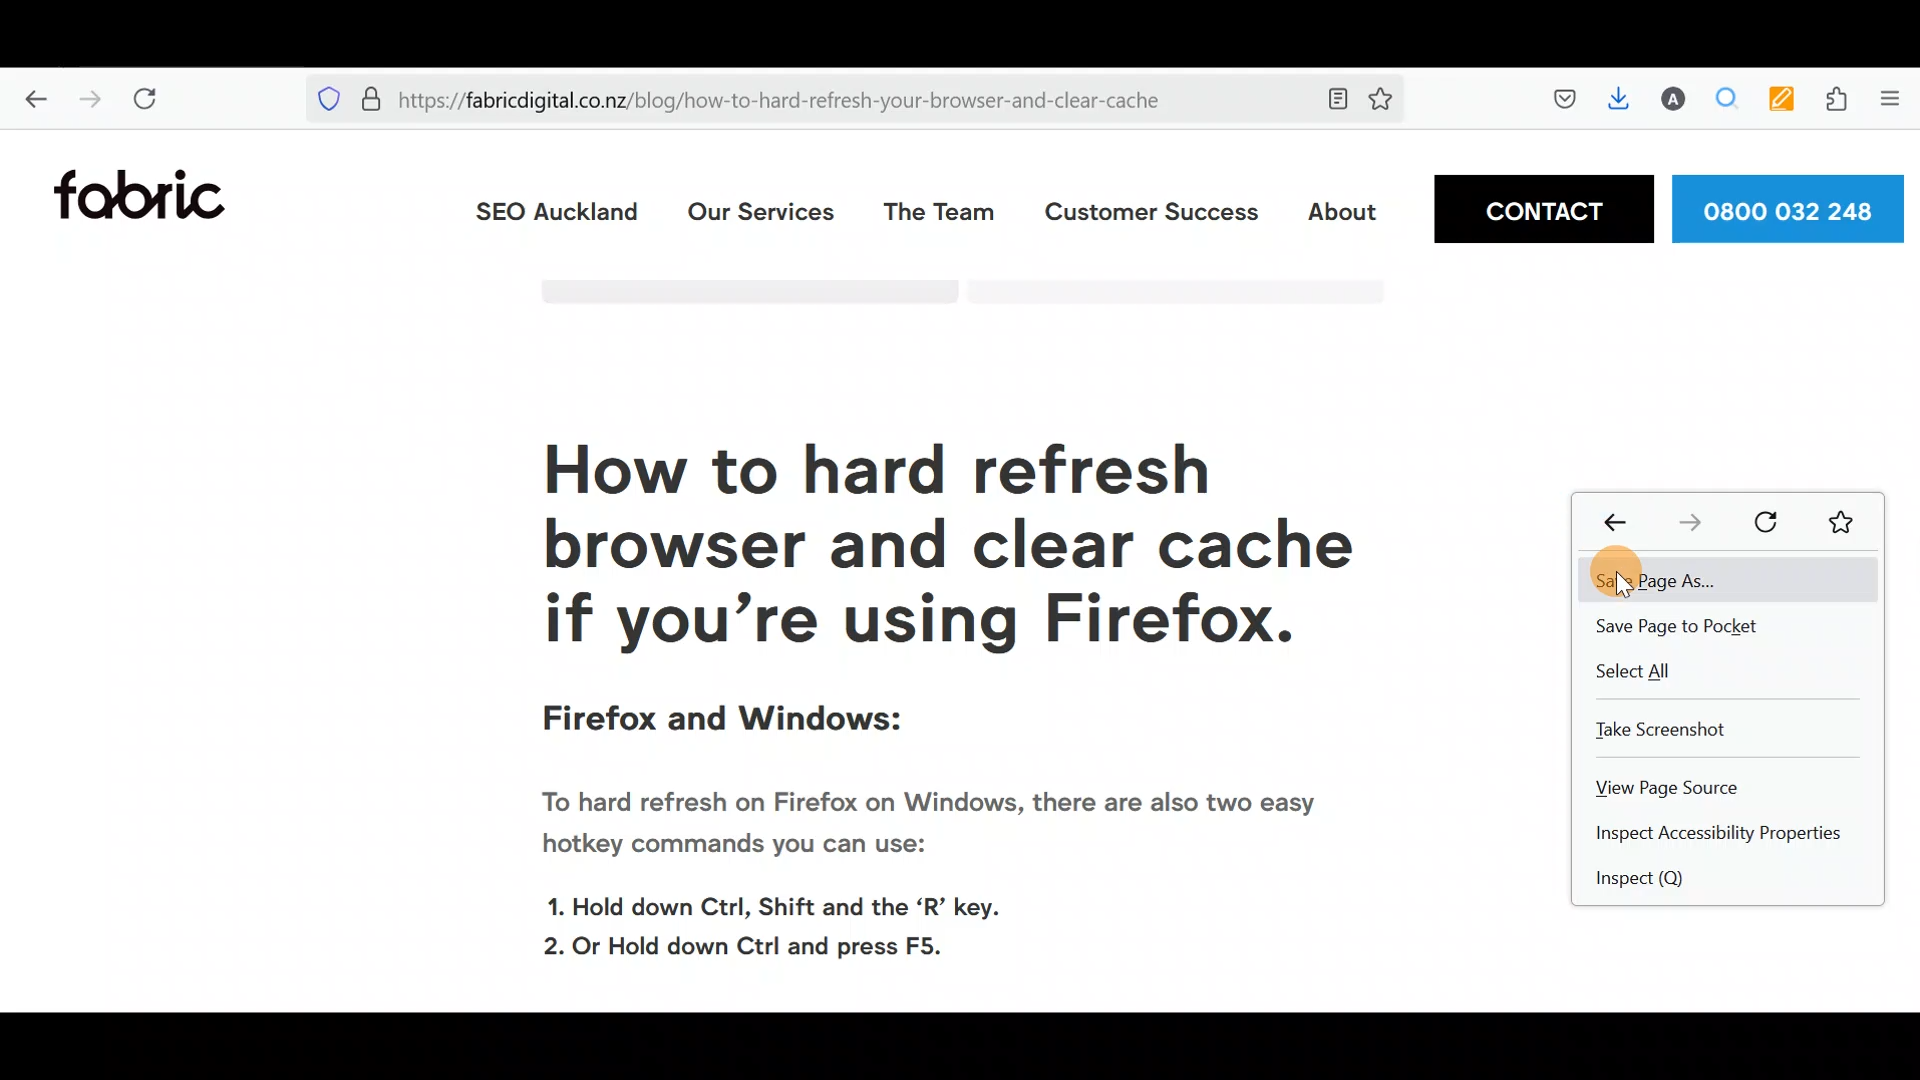 This screenshot has height=1080, width=1920. Describe the element at coordinates (147, 195) in the screenshot. I see `Fabric` at that location.